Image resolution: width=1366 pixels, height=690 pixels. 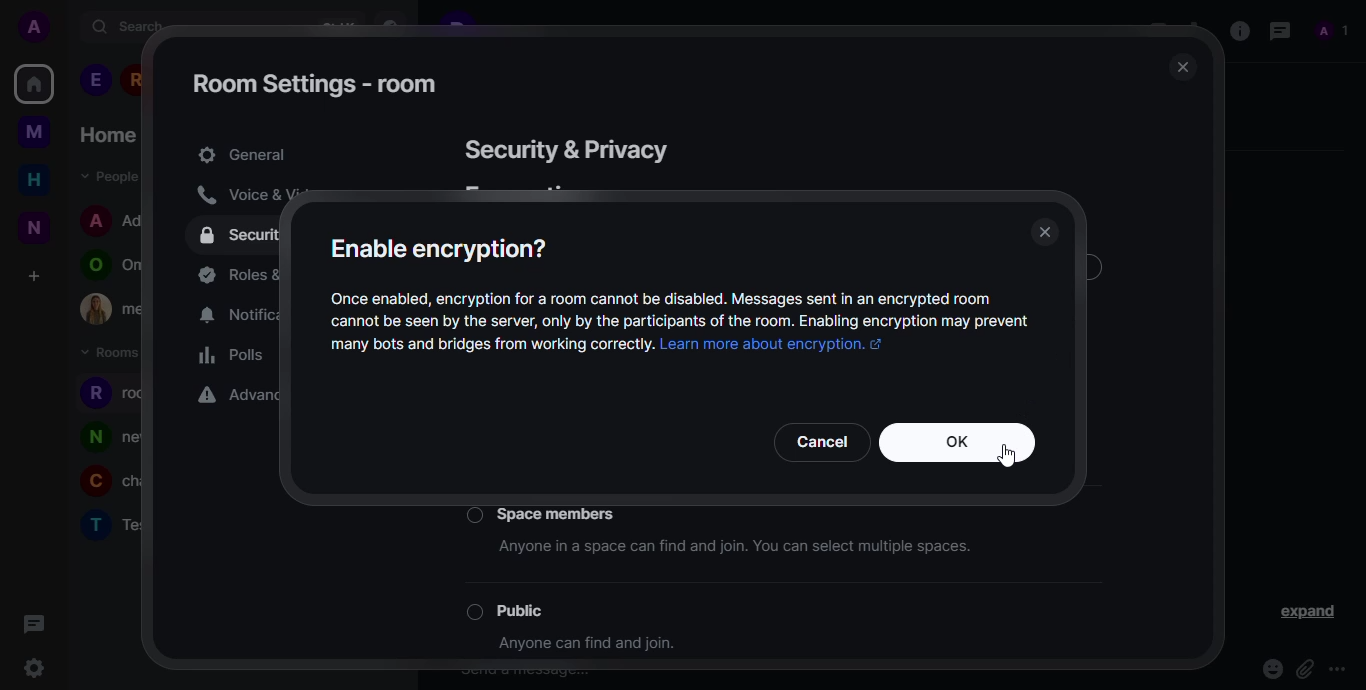 What do you see at coordinates (1278, 30) in the screenshot?
I see `threads` at bounding box center [1278, 30].